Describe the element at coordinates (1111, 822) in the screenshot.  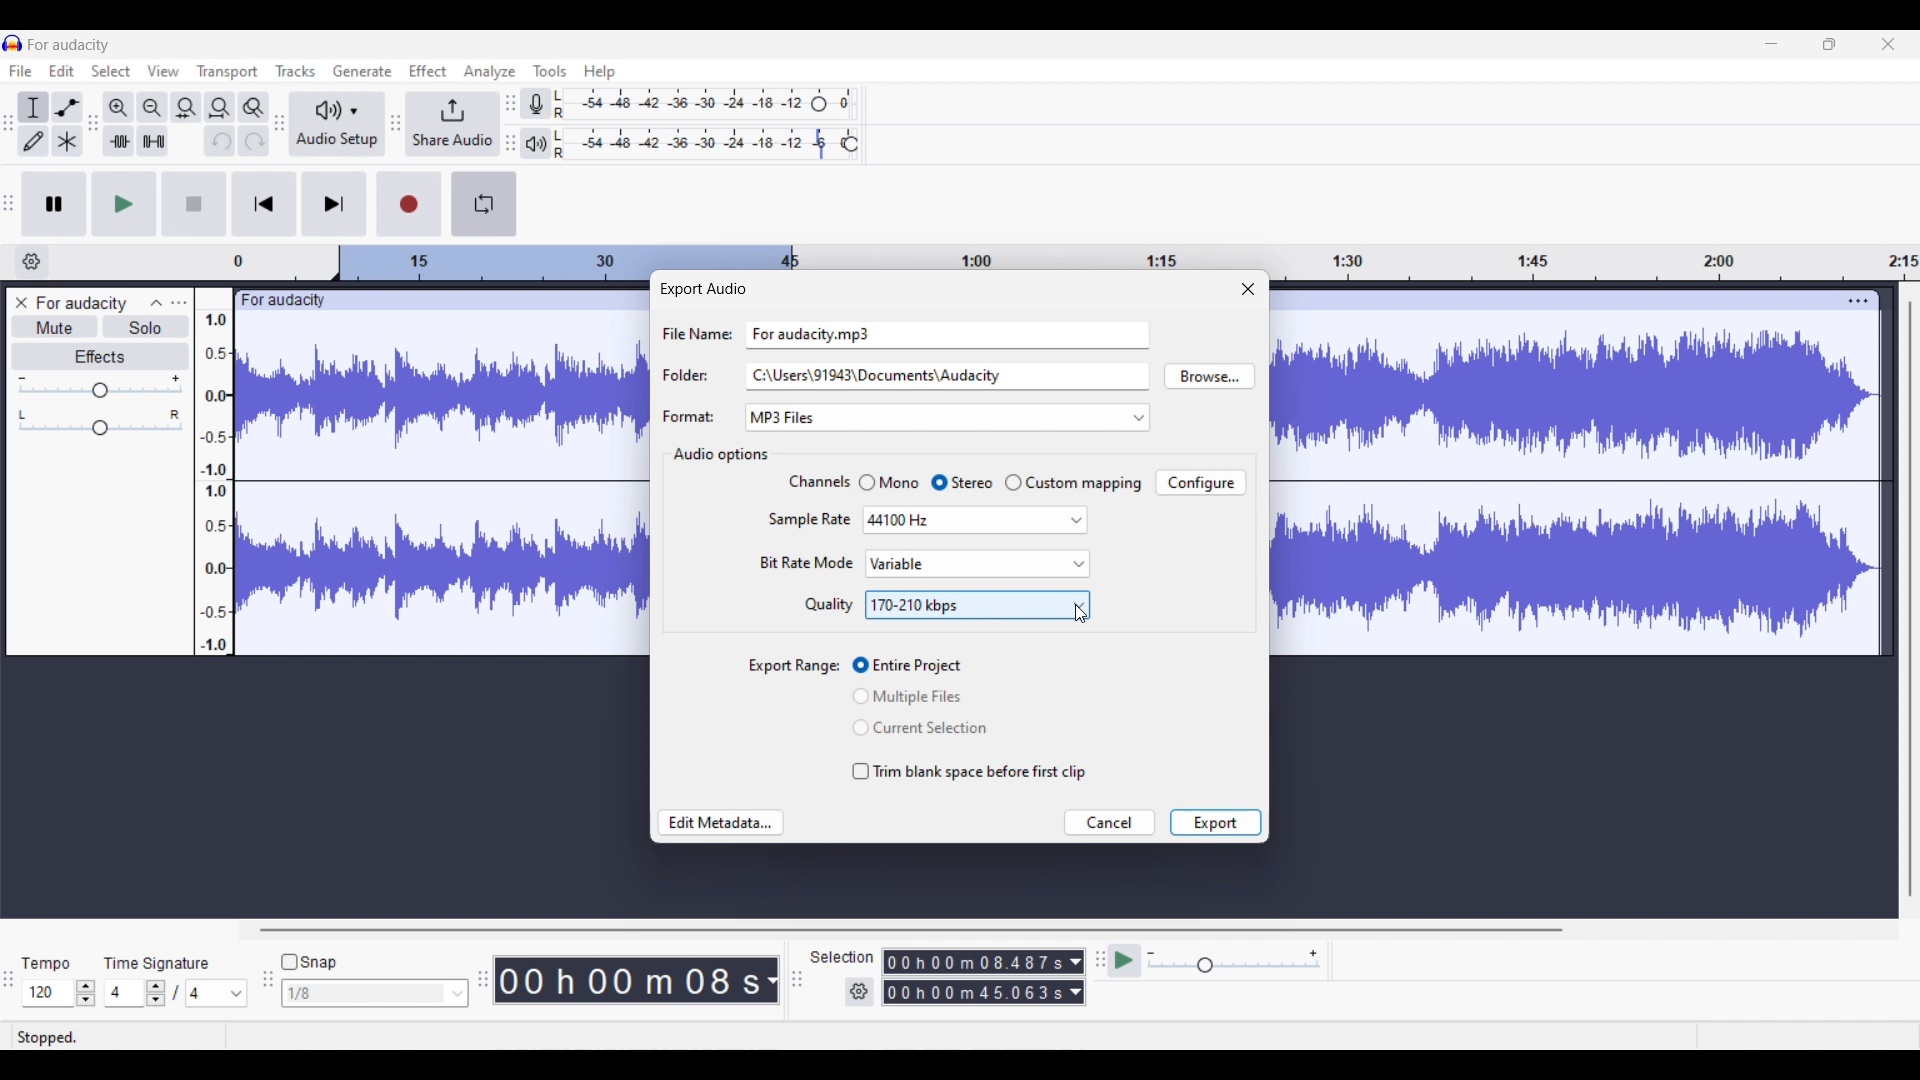
I see `Cancel` at that location.